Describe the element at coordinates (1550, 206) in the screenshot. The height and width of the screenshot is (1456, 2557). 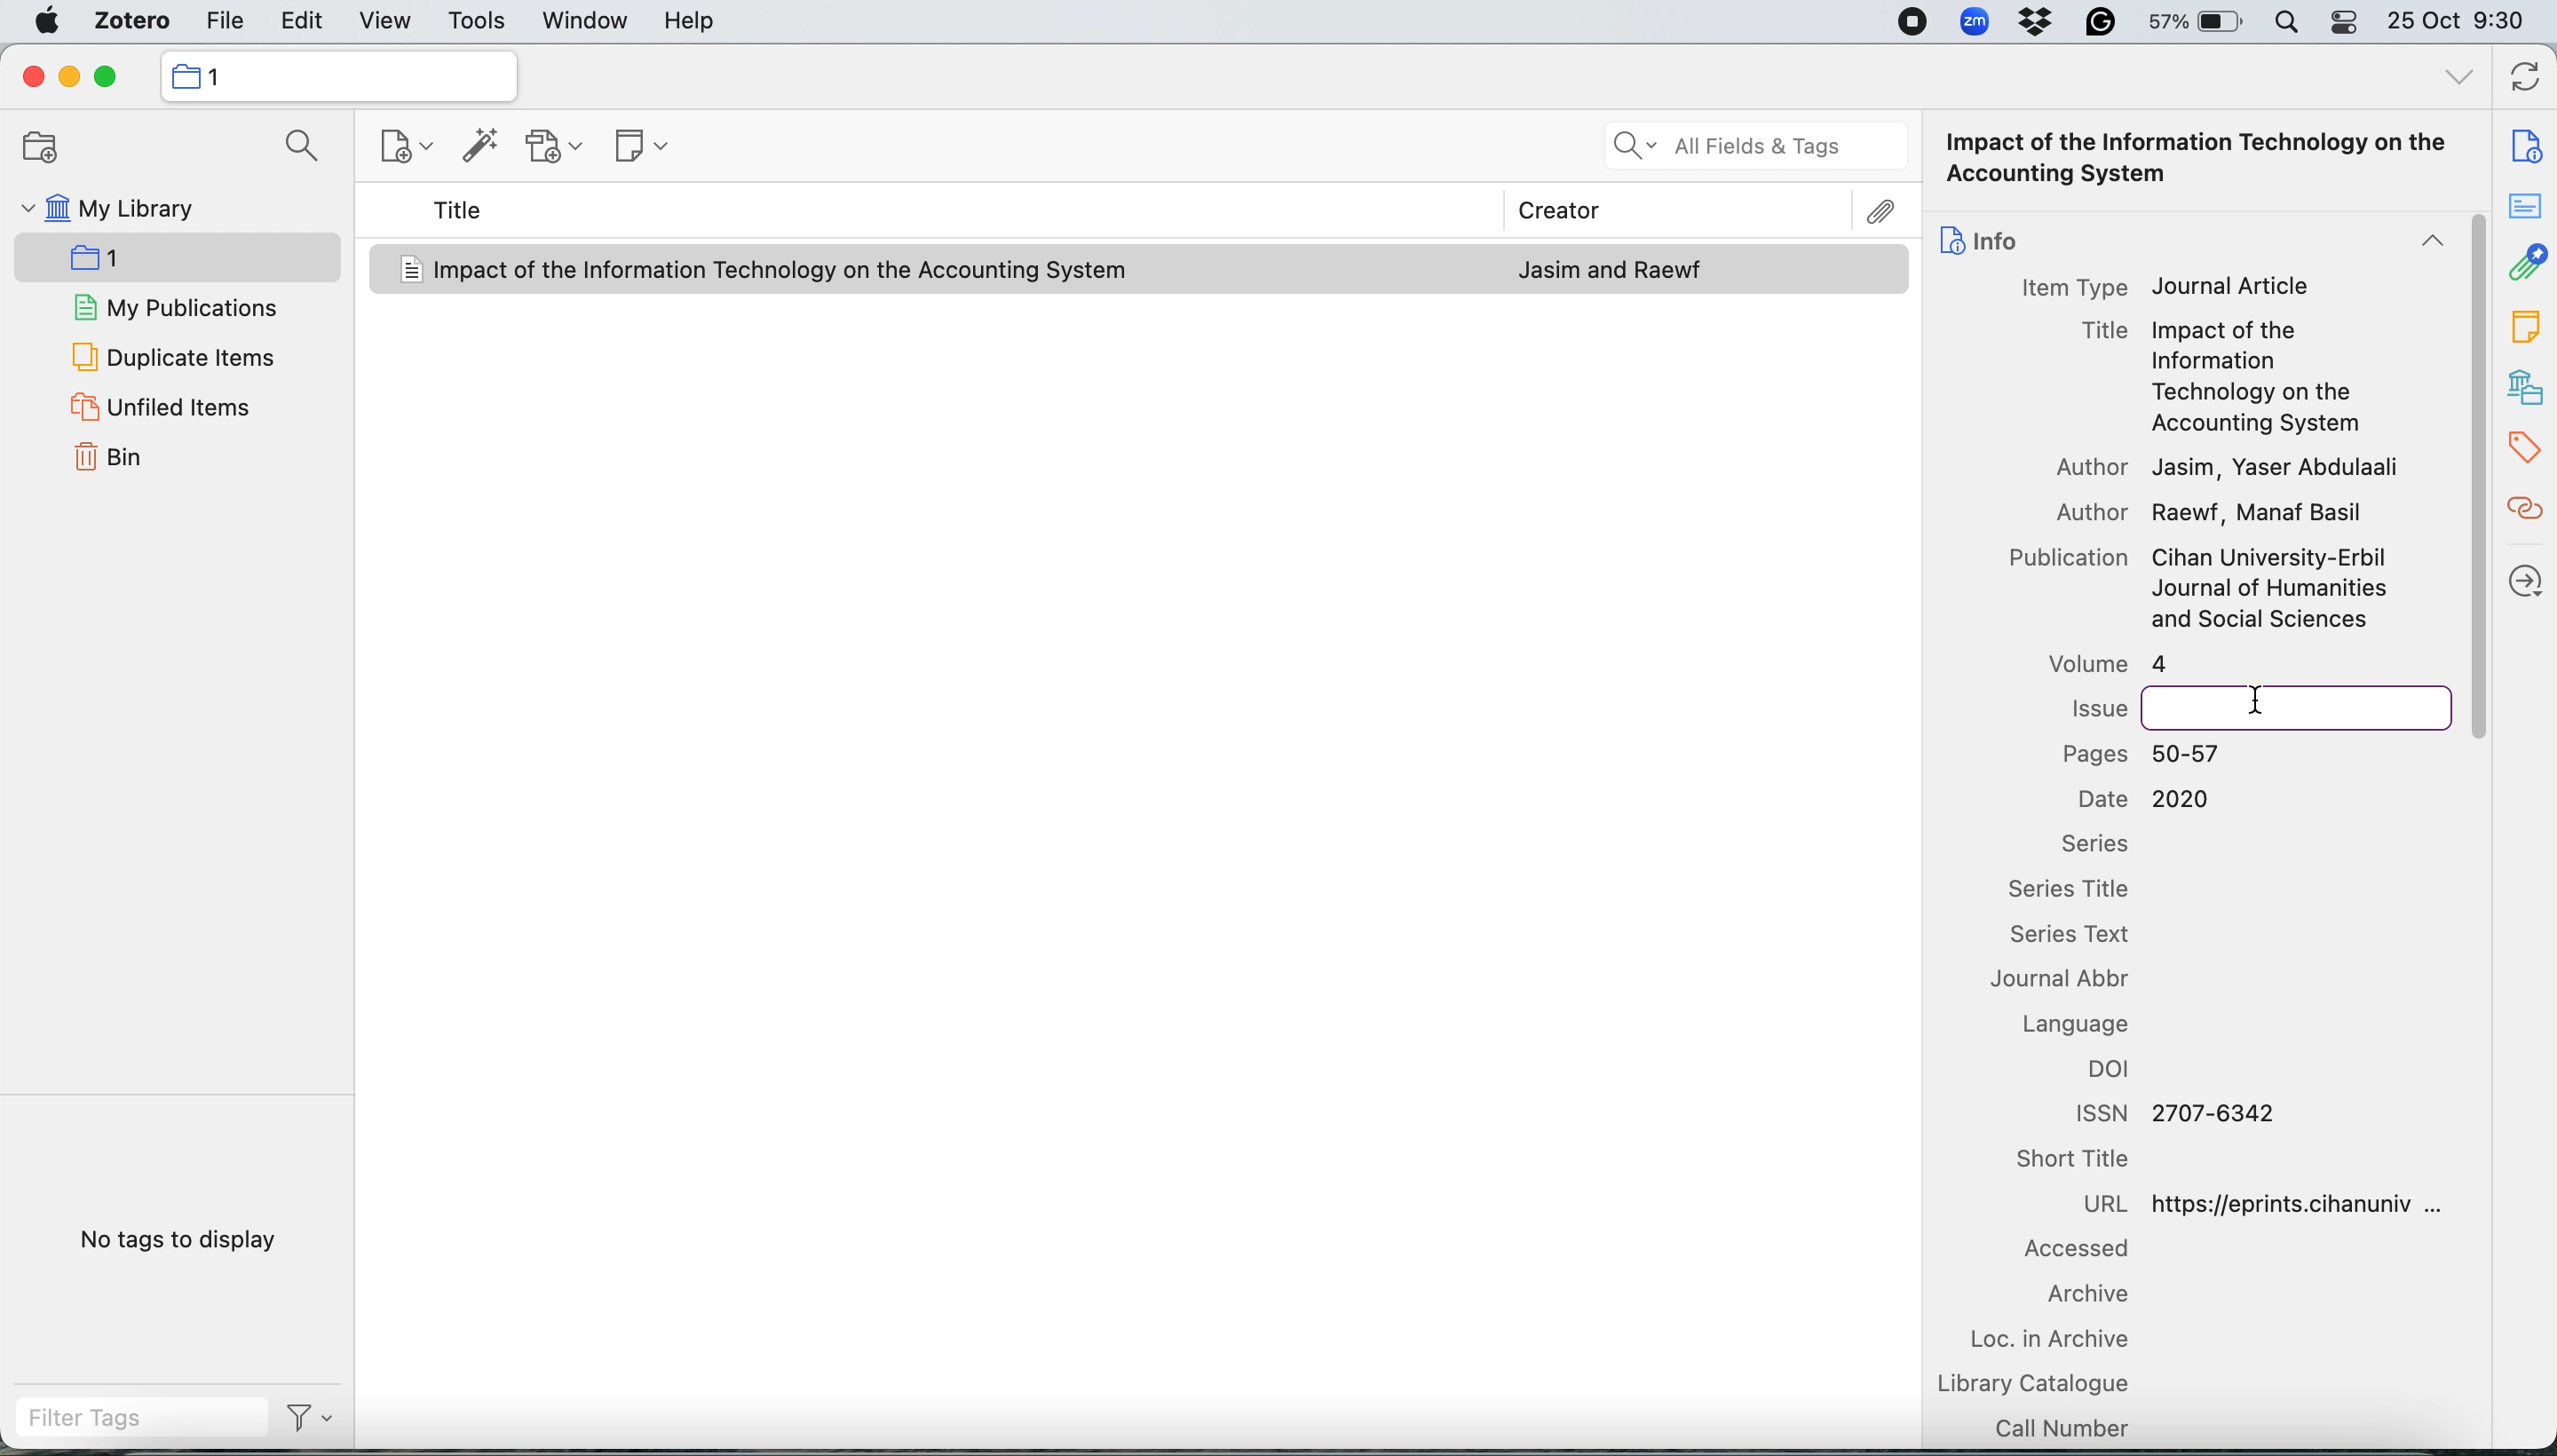
I see `Creator` at that location.